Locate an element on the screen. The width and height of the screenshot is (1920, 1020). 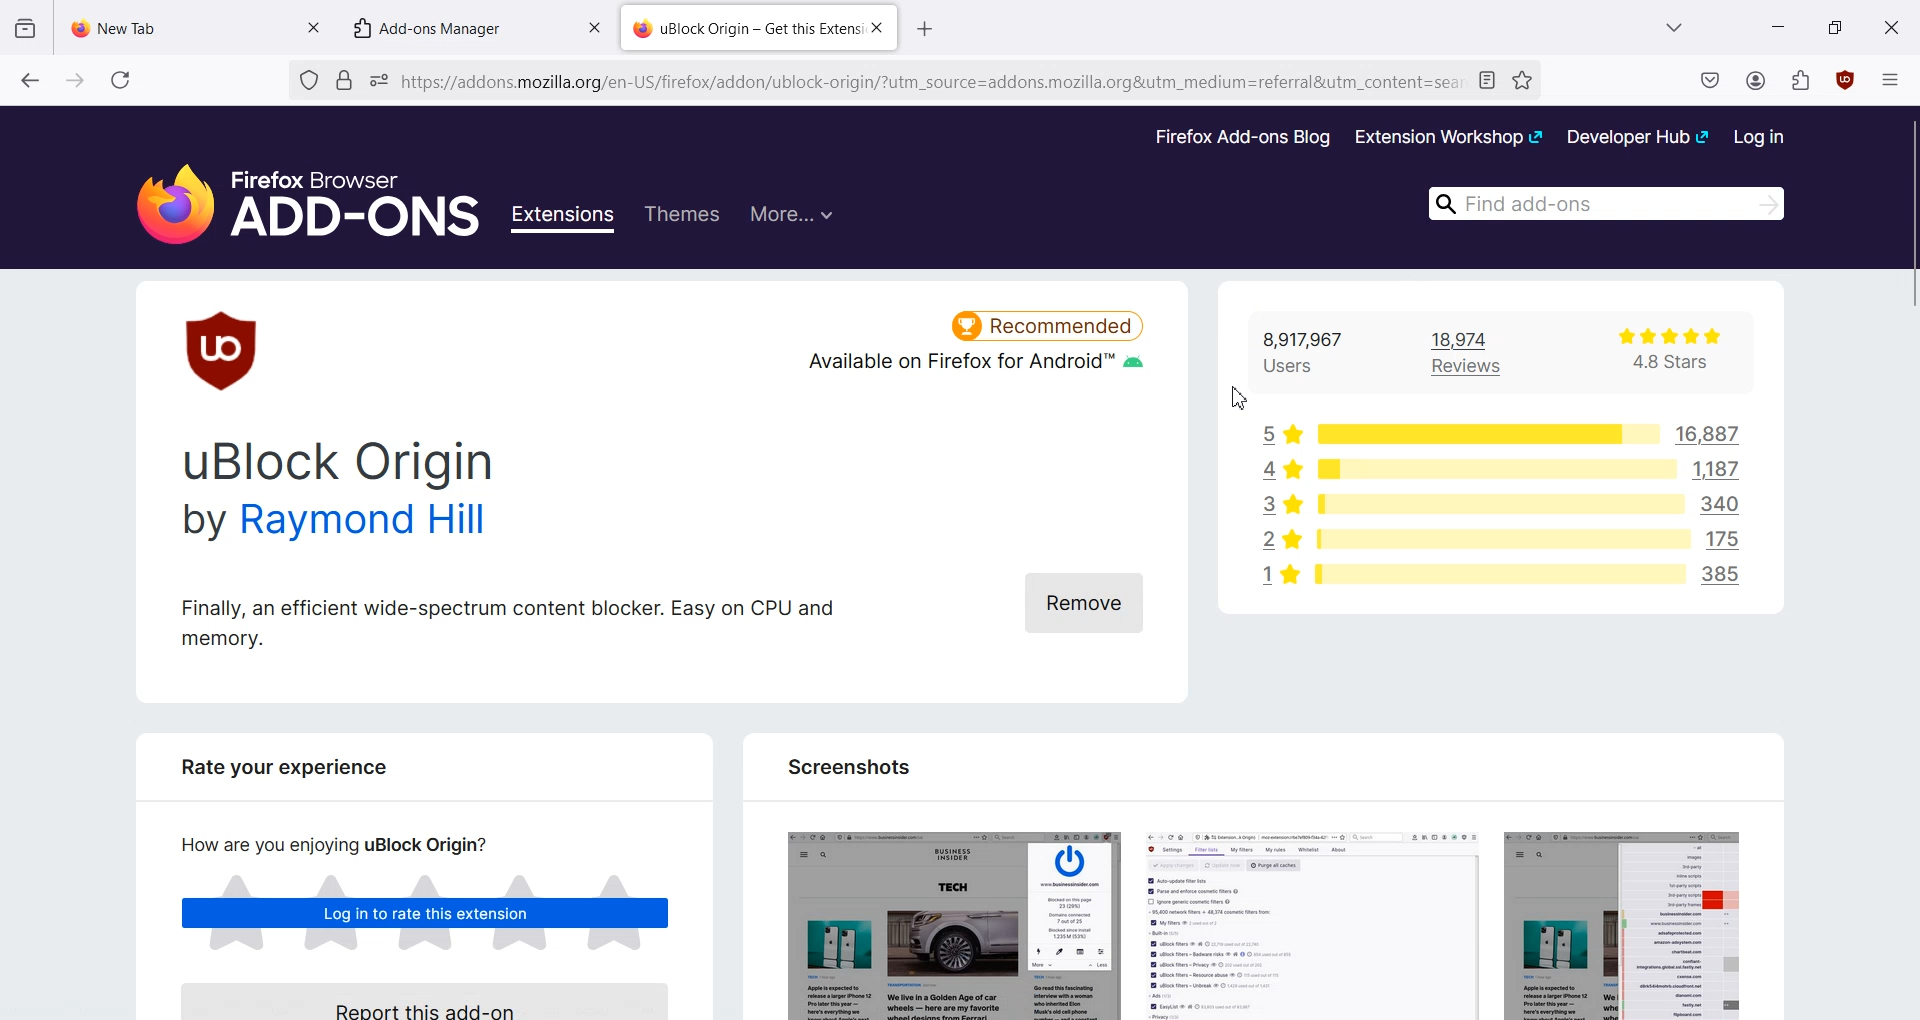
175 users is located at coordinates (1730, 537).